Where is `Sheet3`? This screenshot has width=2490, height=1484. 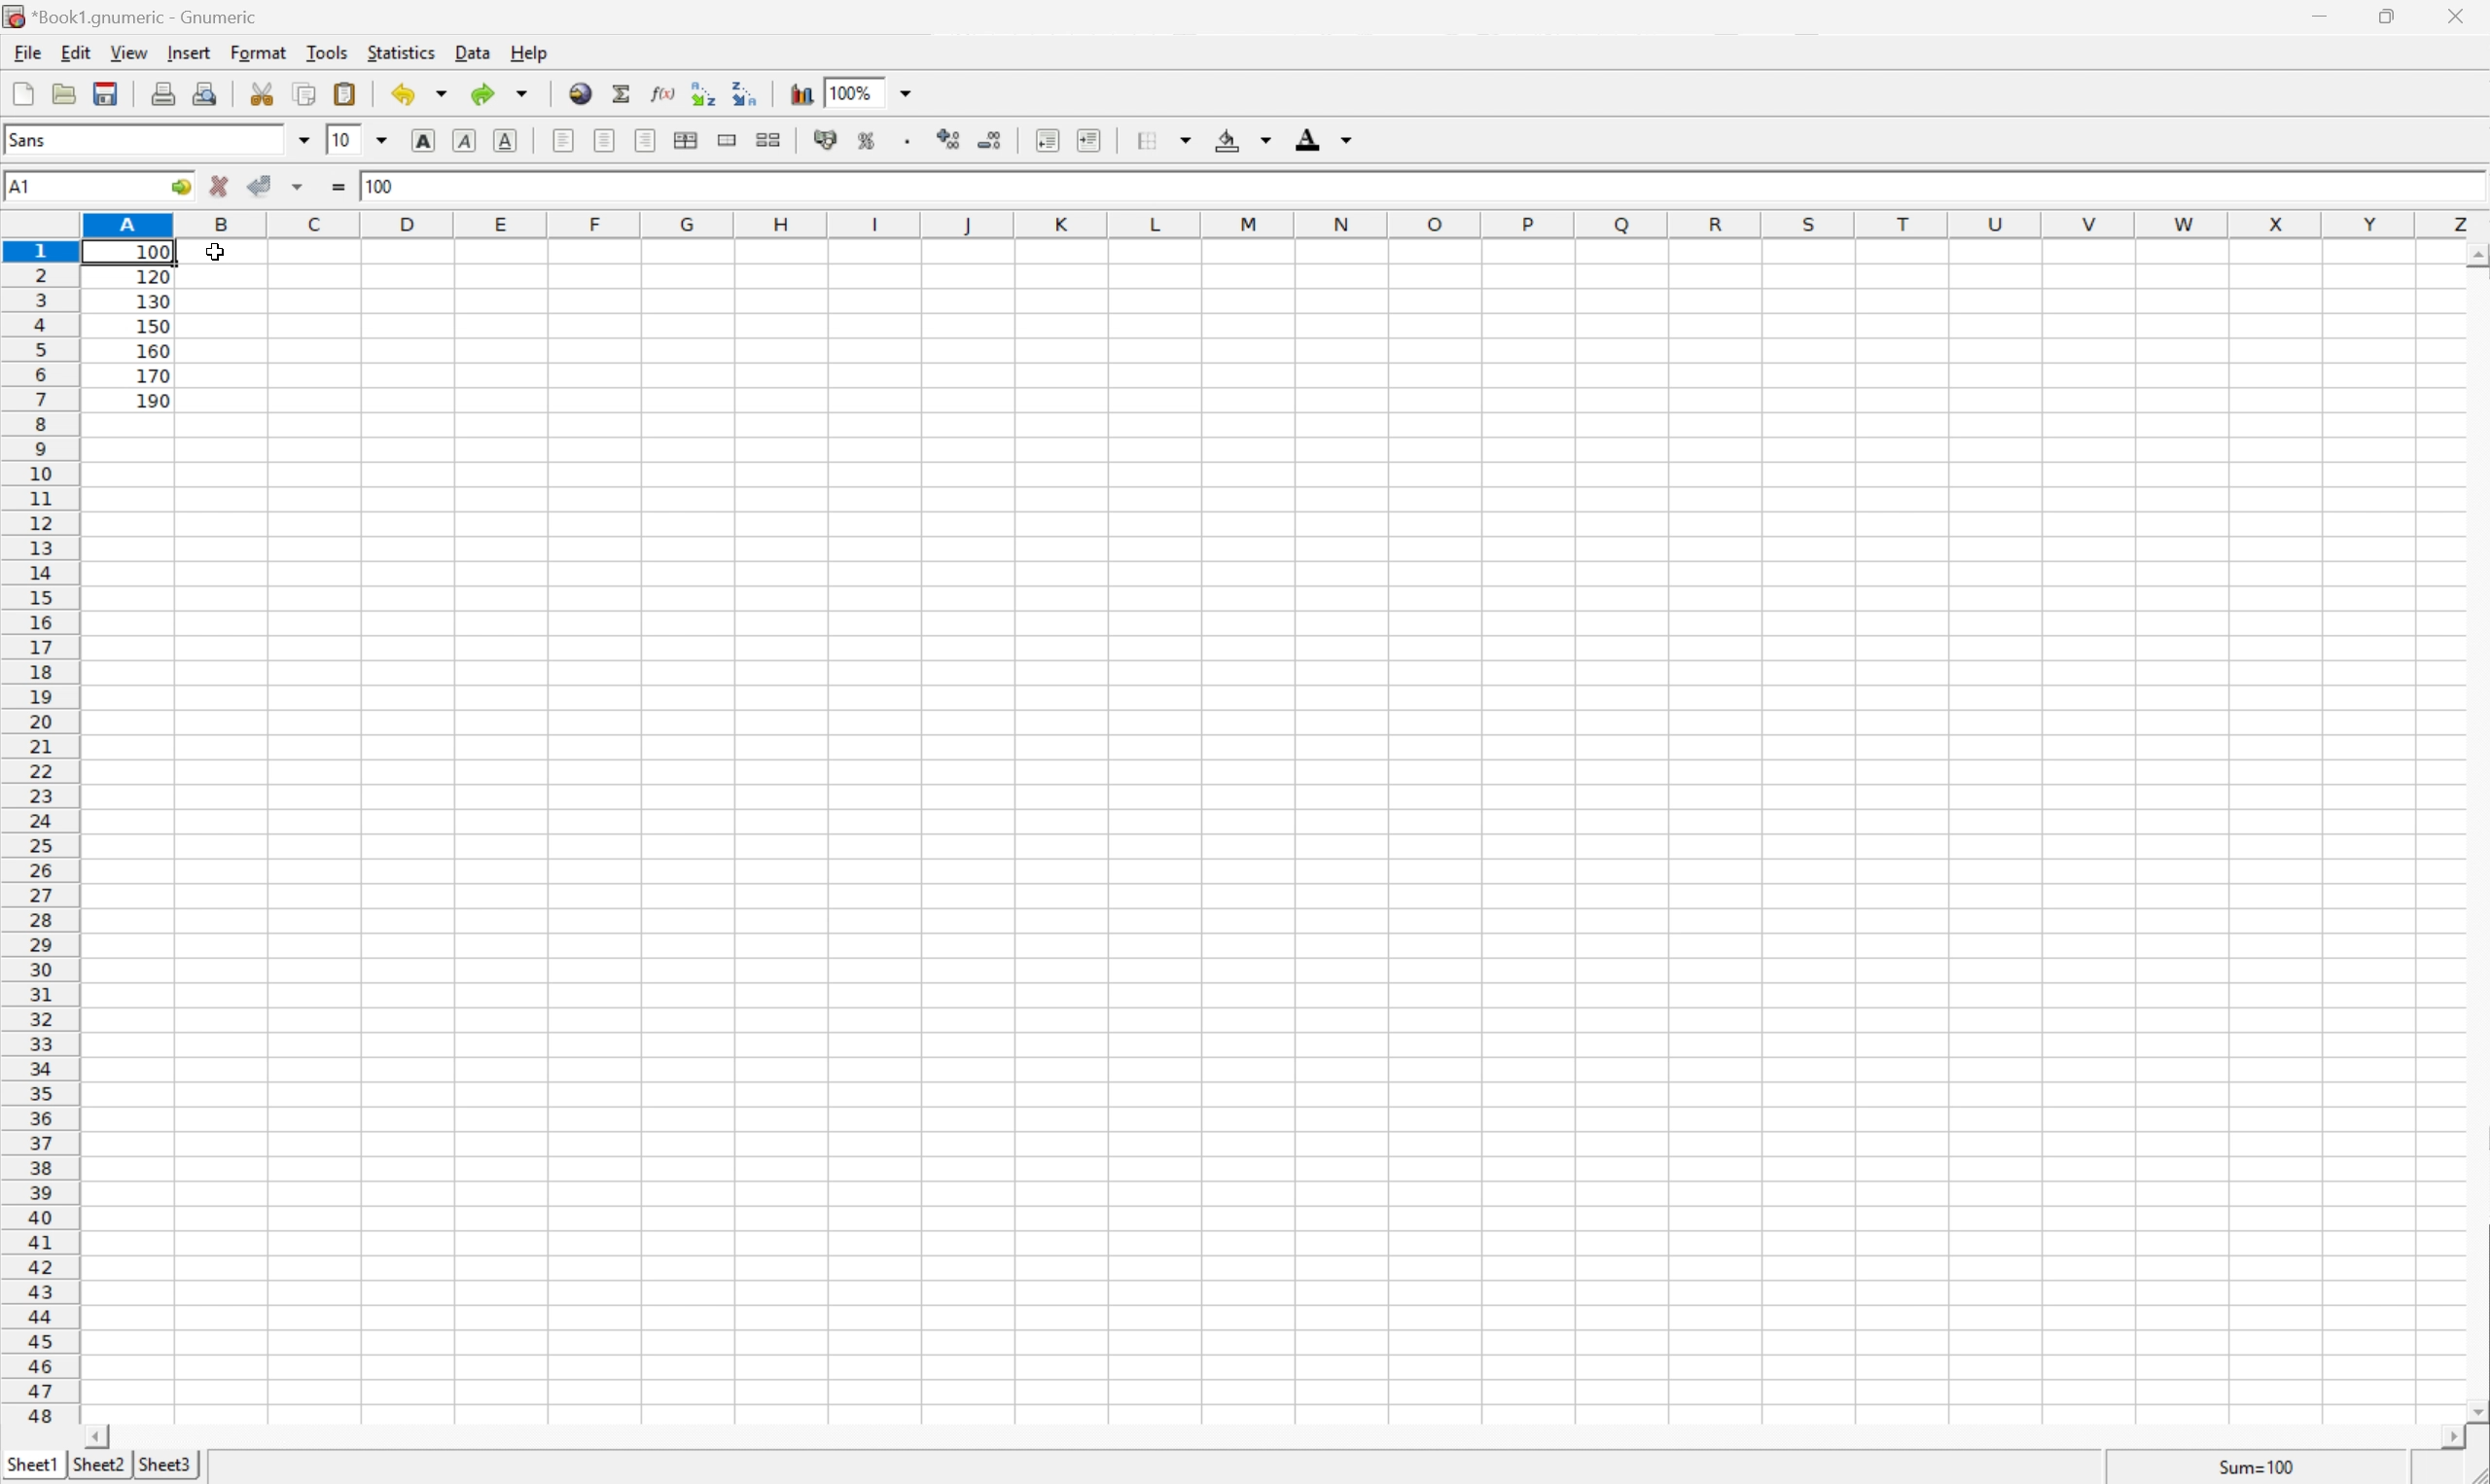
Sheet3 is located at coordinates (170, 1466).